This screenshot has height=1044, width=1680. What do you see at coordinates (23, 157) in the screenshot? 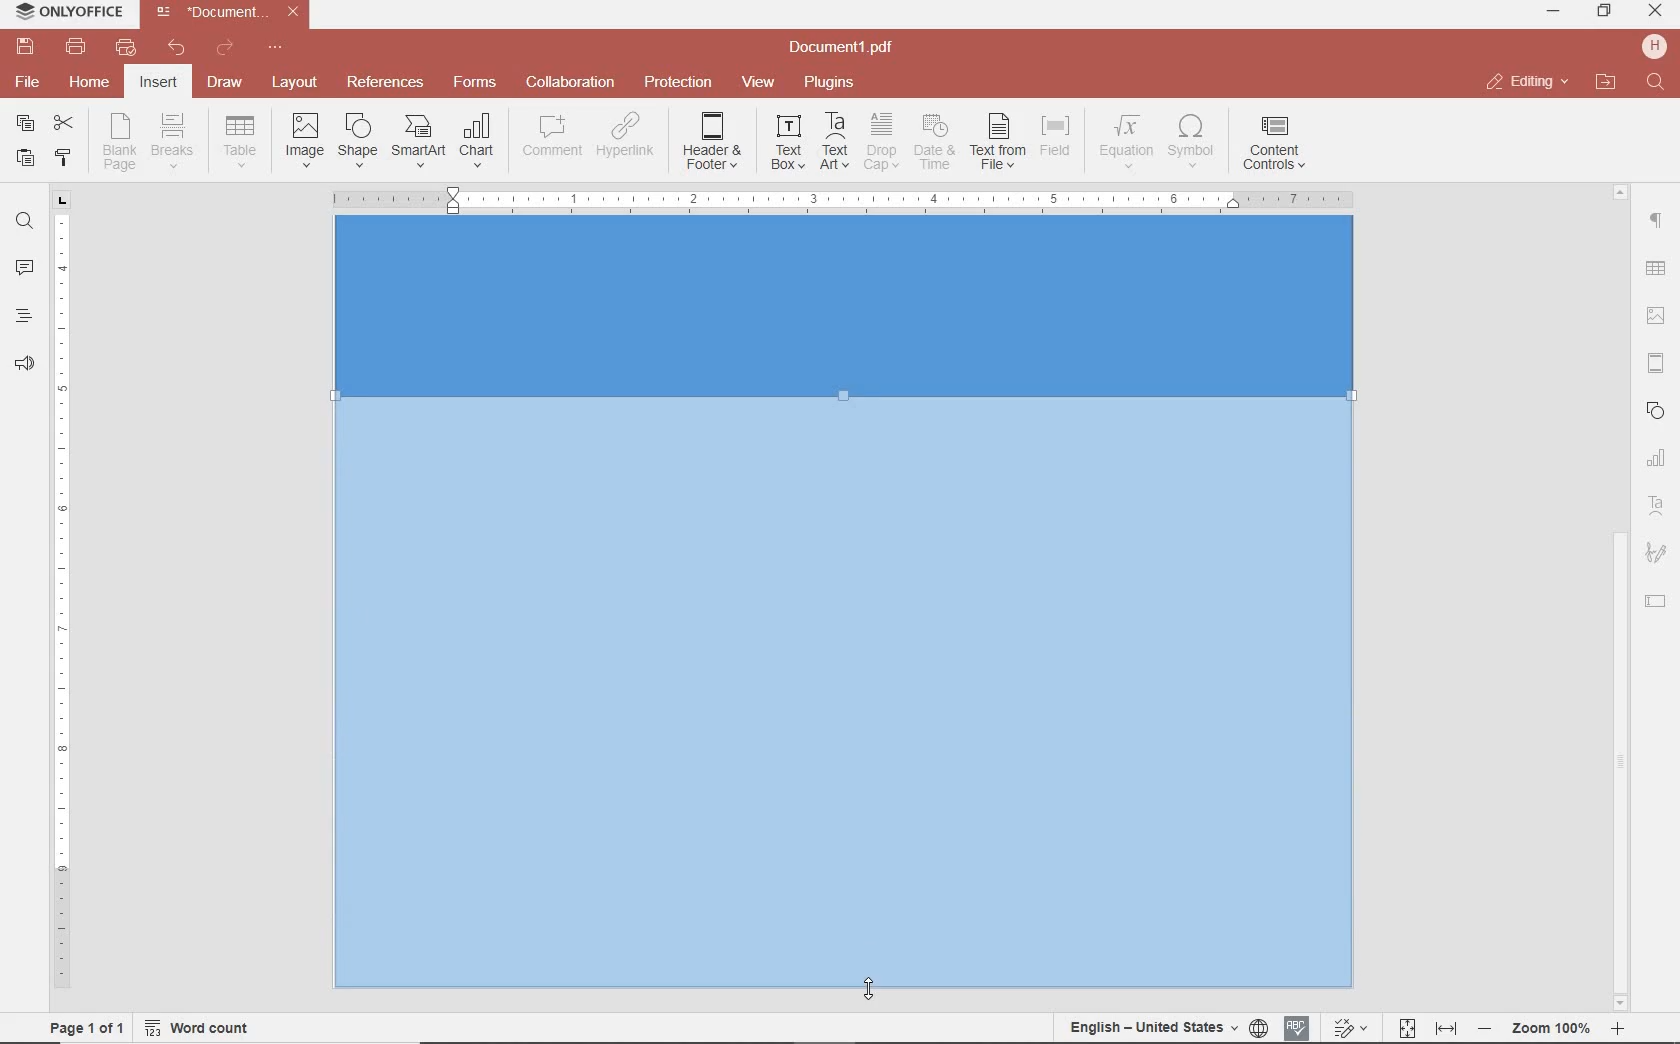
I see `paste` at bounding box center [23, 157].